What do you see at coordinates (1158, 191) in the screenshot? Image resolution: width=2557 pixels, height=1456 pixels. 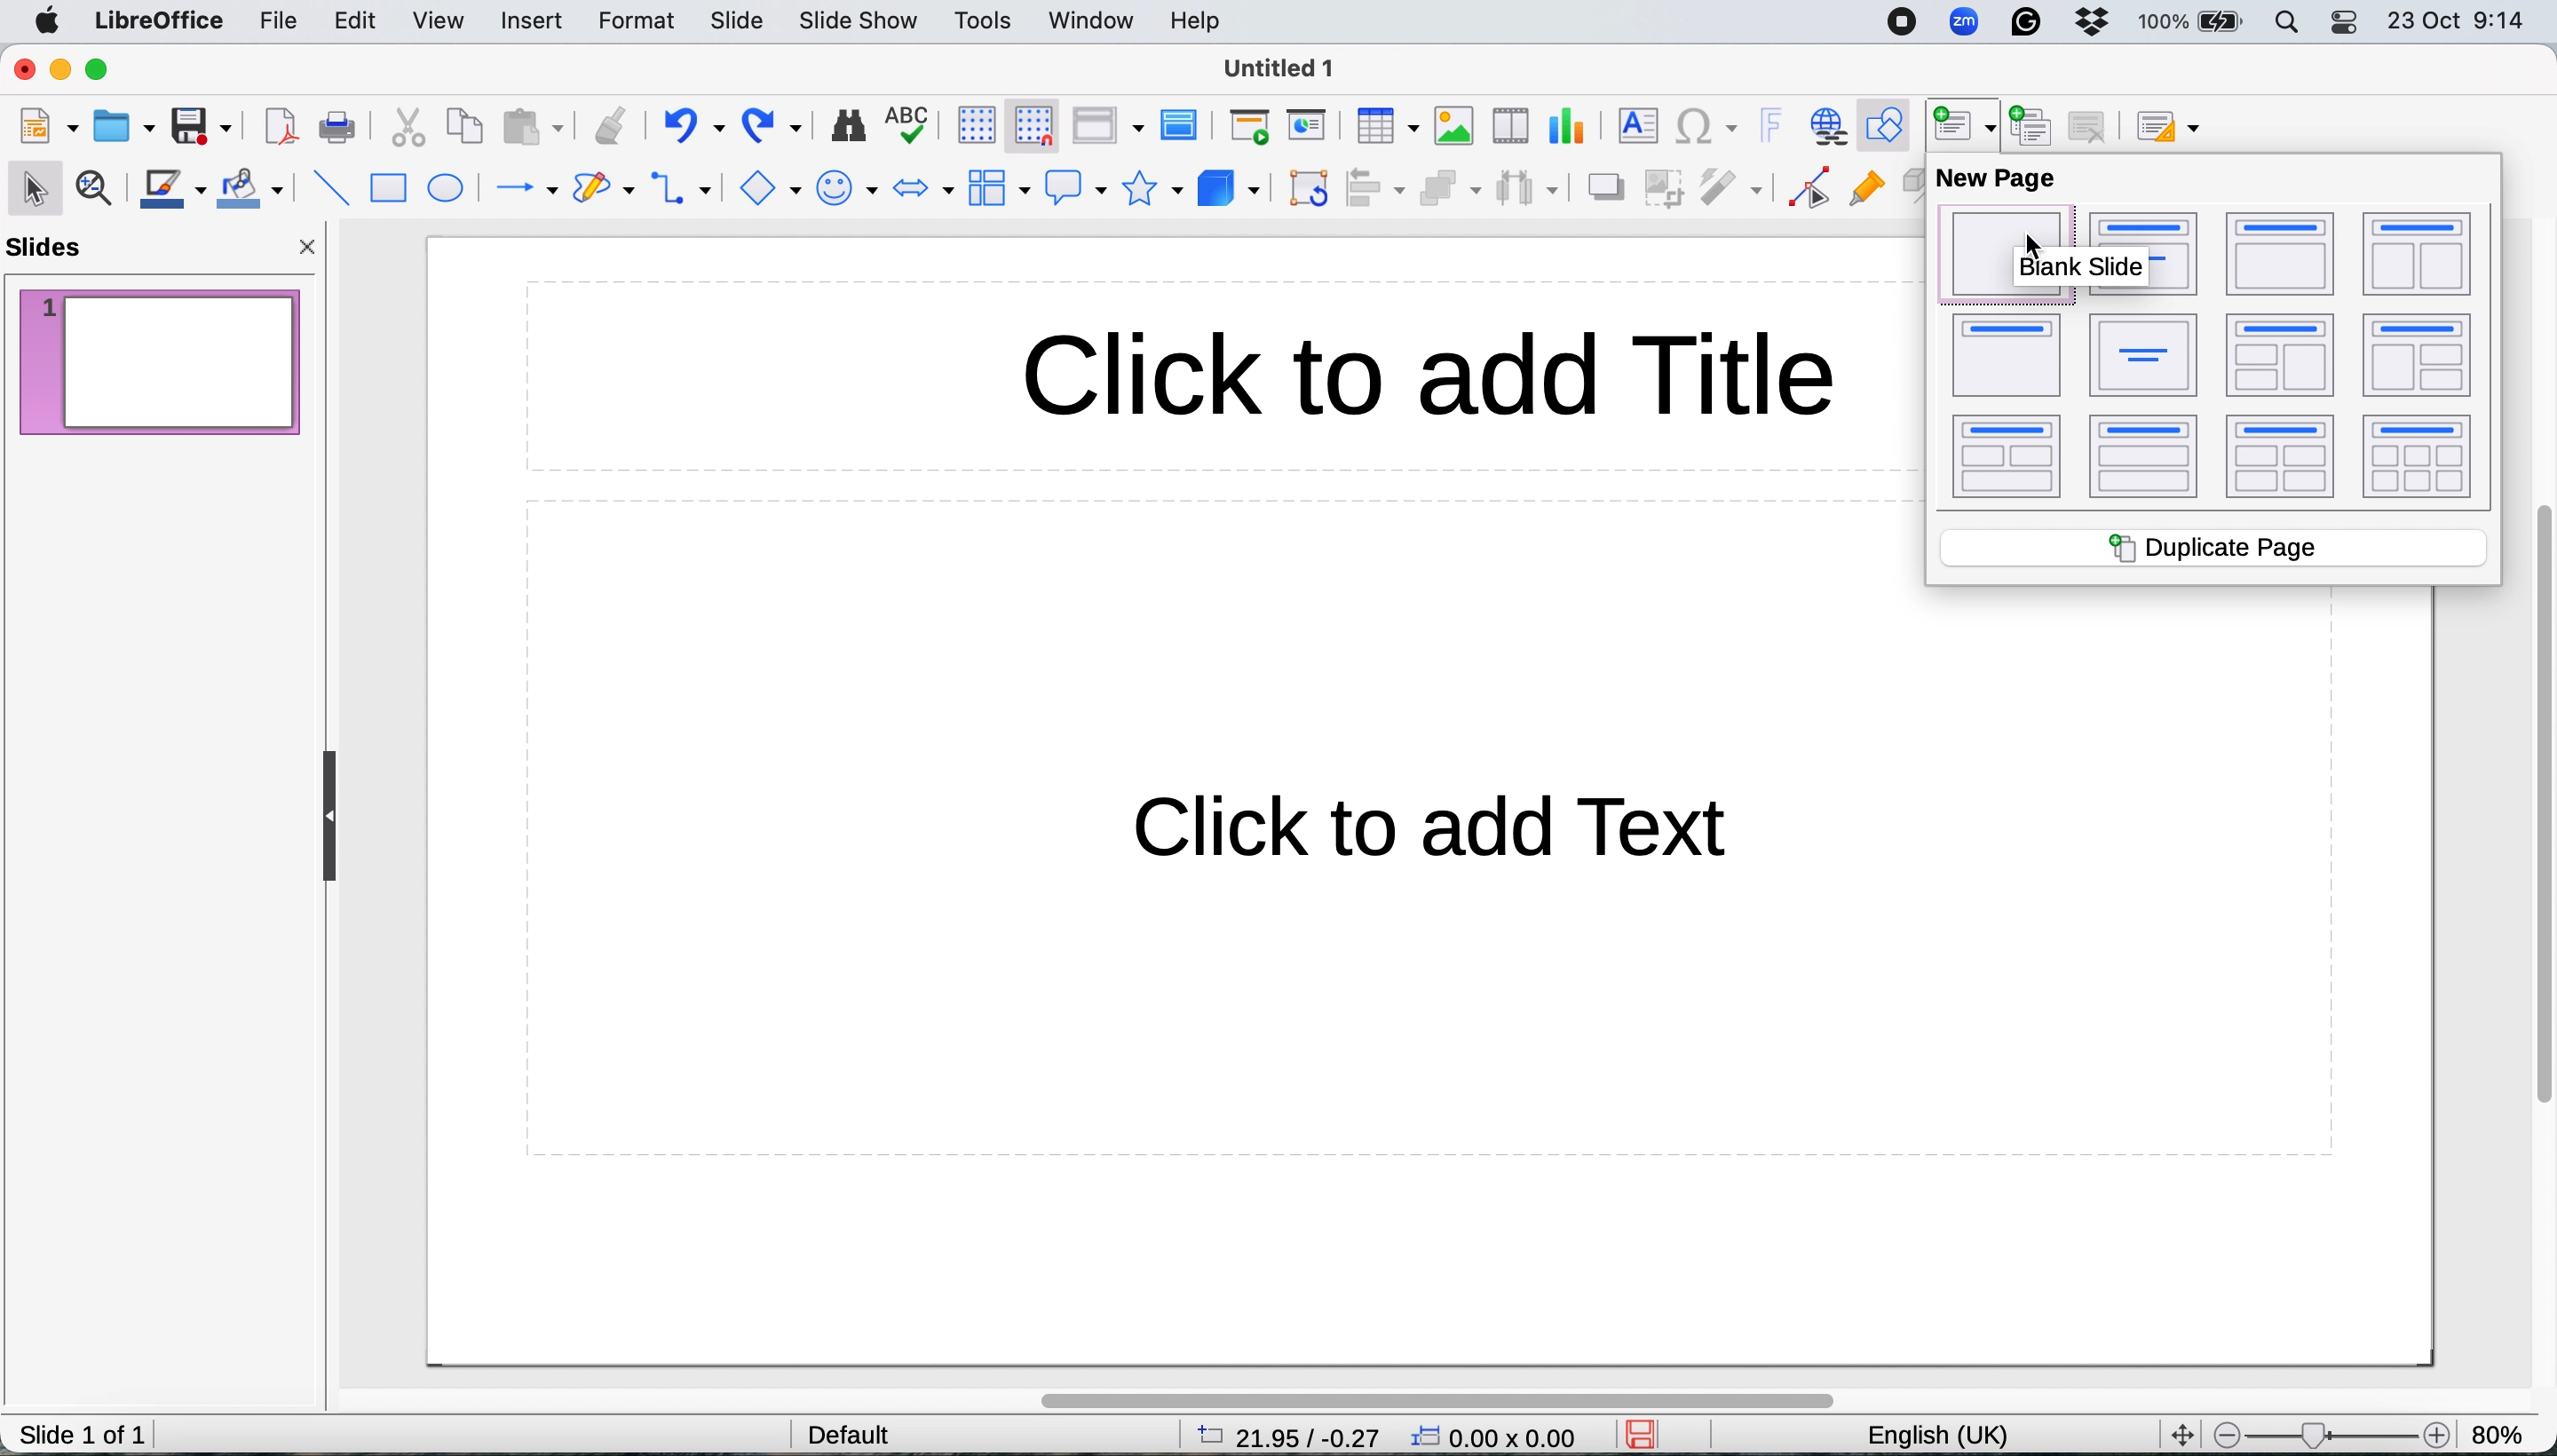 I see `stars and banners` at bounding box center [1158, 191].